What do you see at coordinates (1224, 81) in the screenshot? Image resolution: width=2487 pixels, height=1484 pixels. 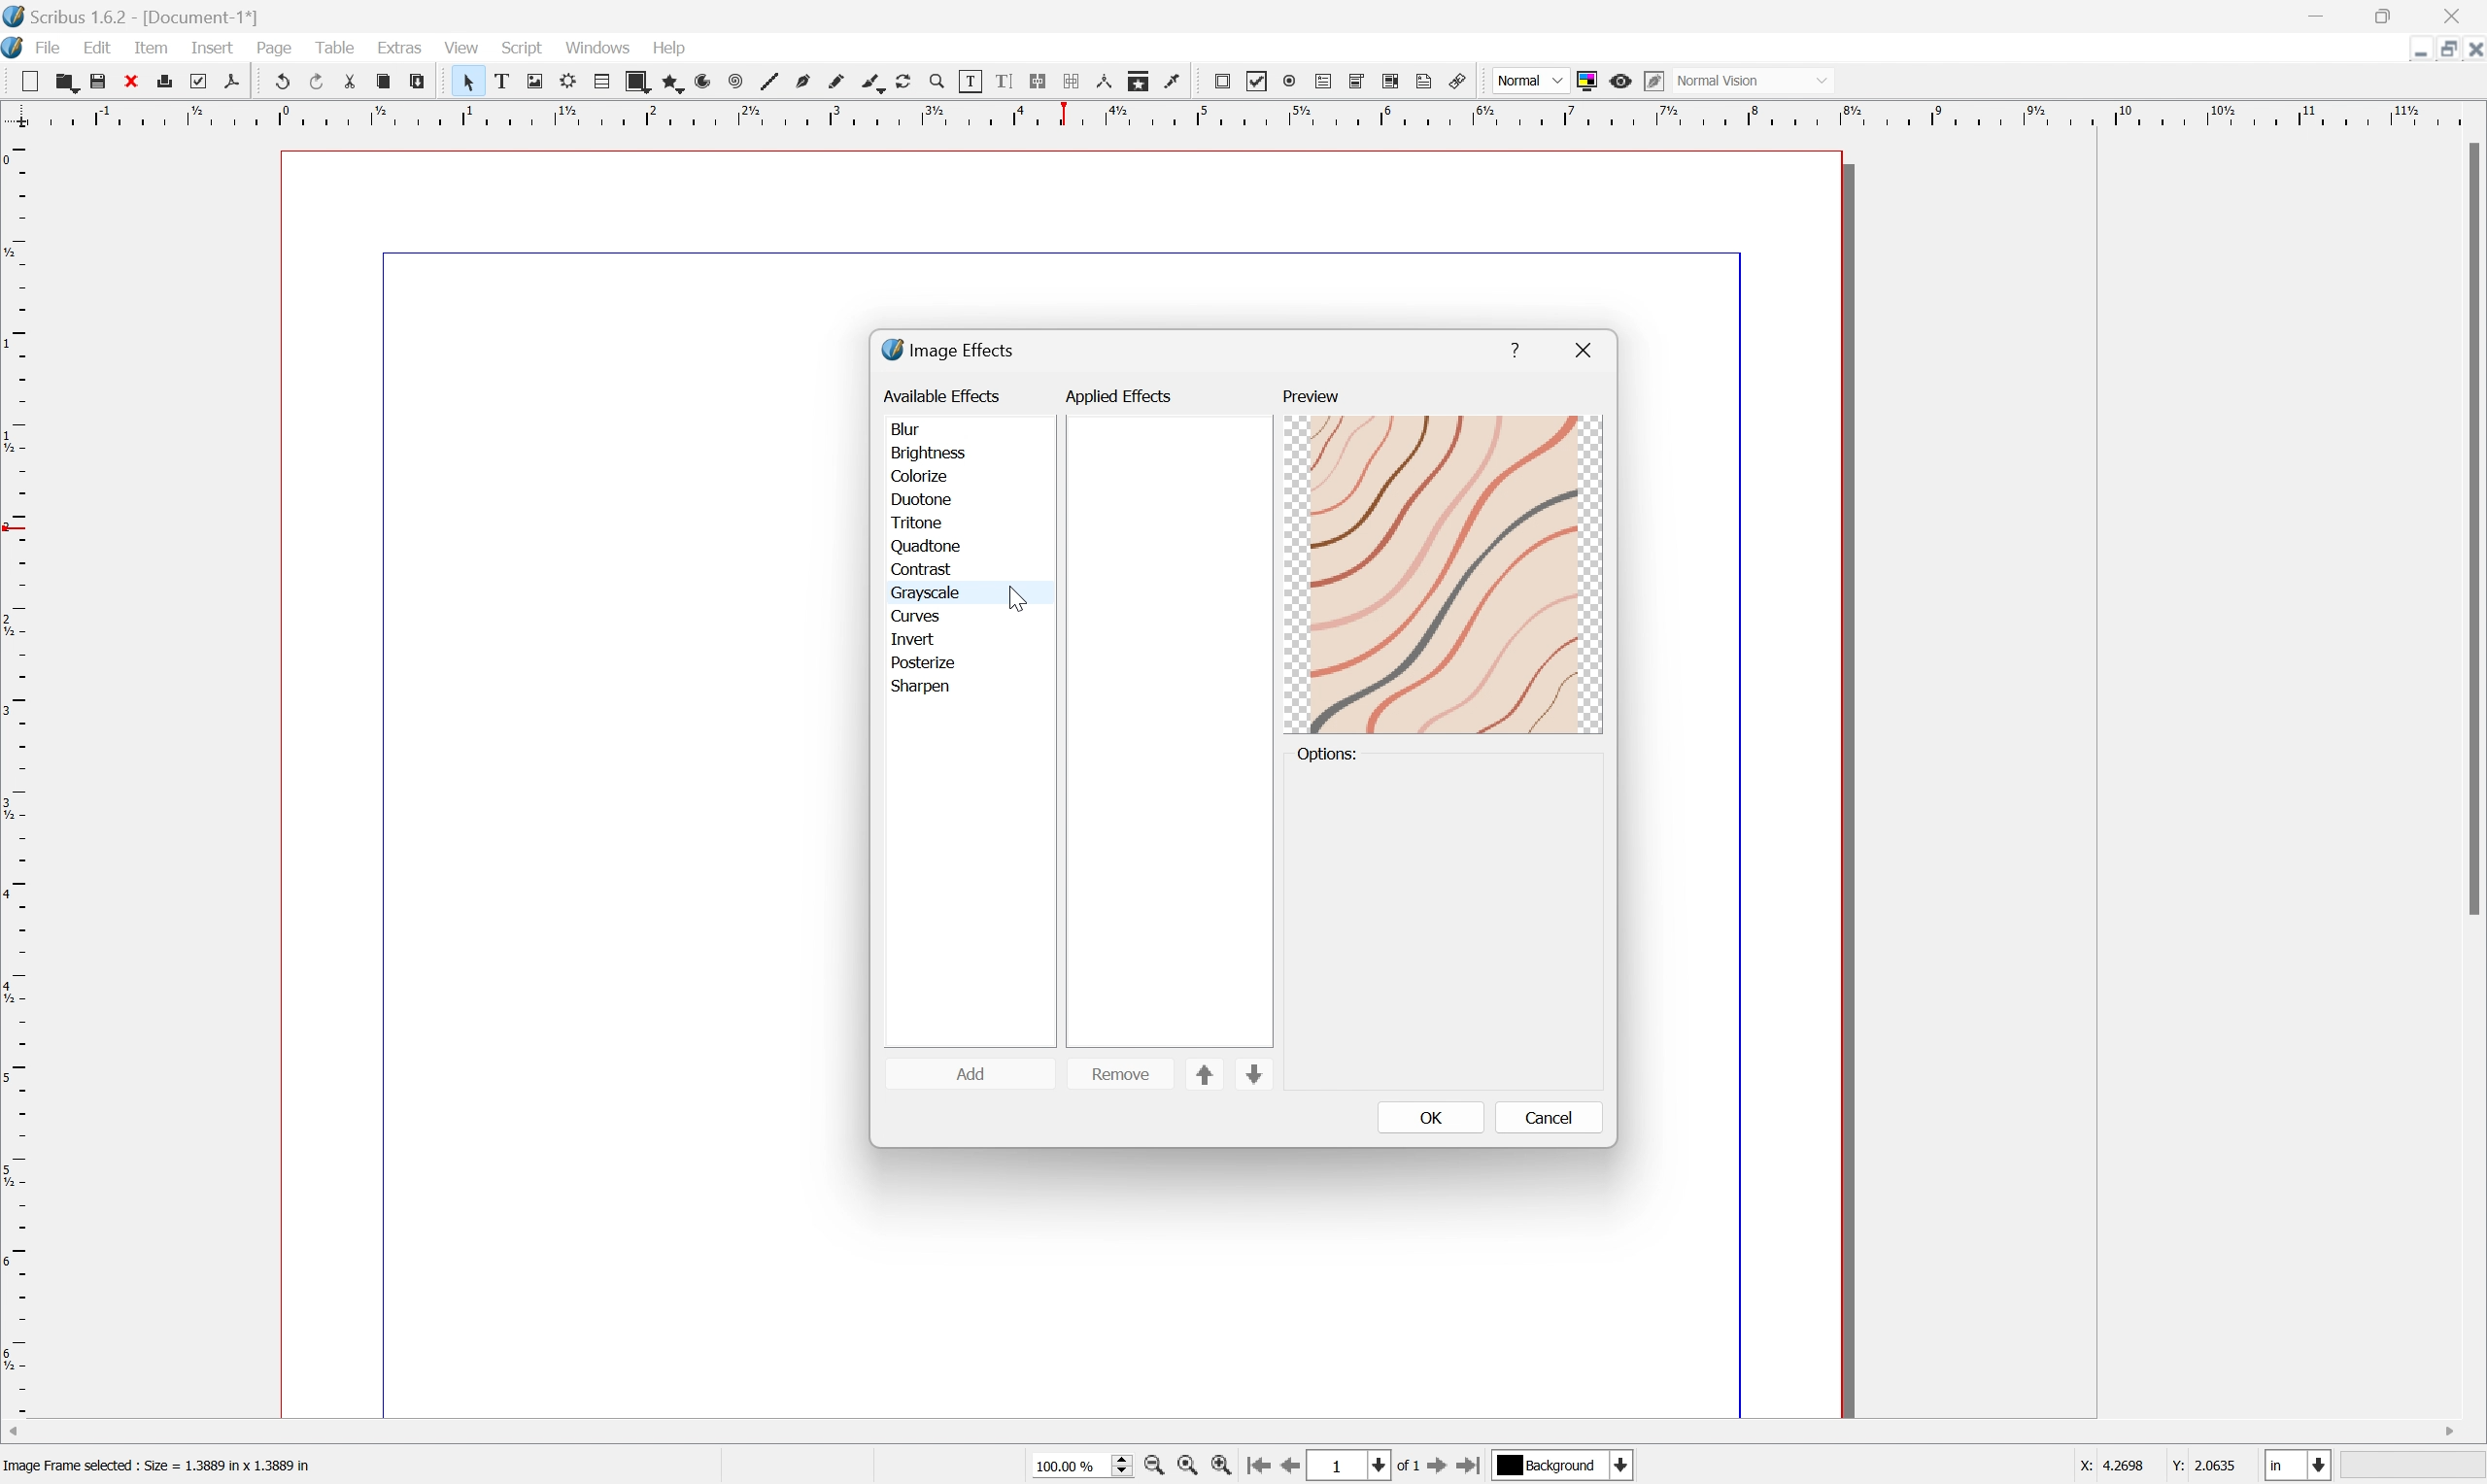 I see `PDF push button` at bounding box center [1224, 81].